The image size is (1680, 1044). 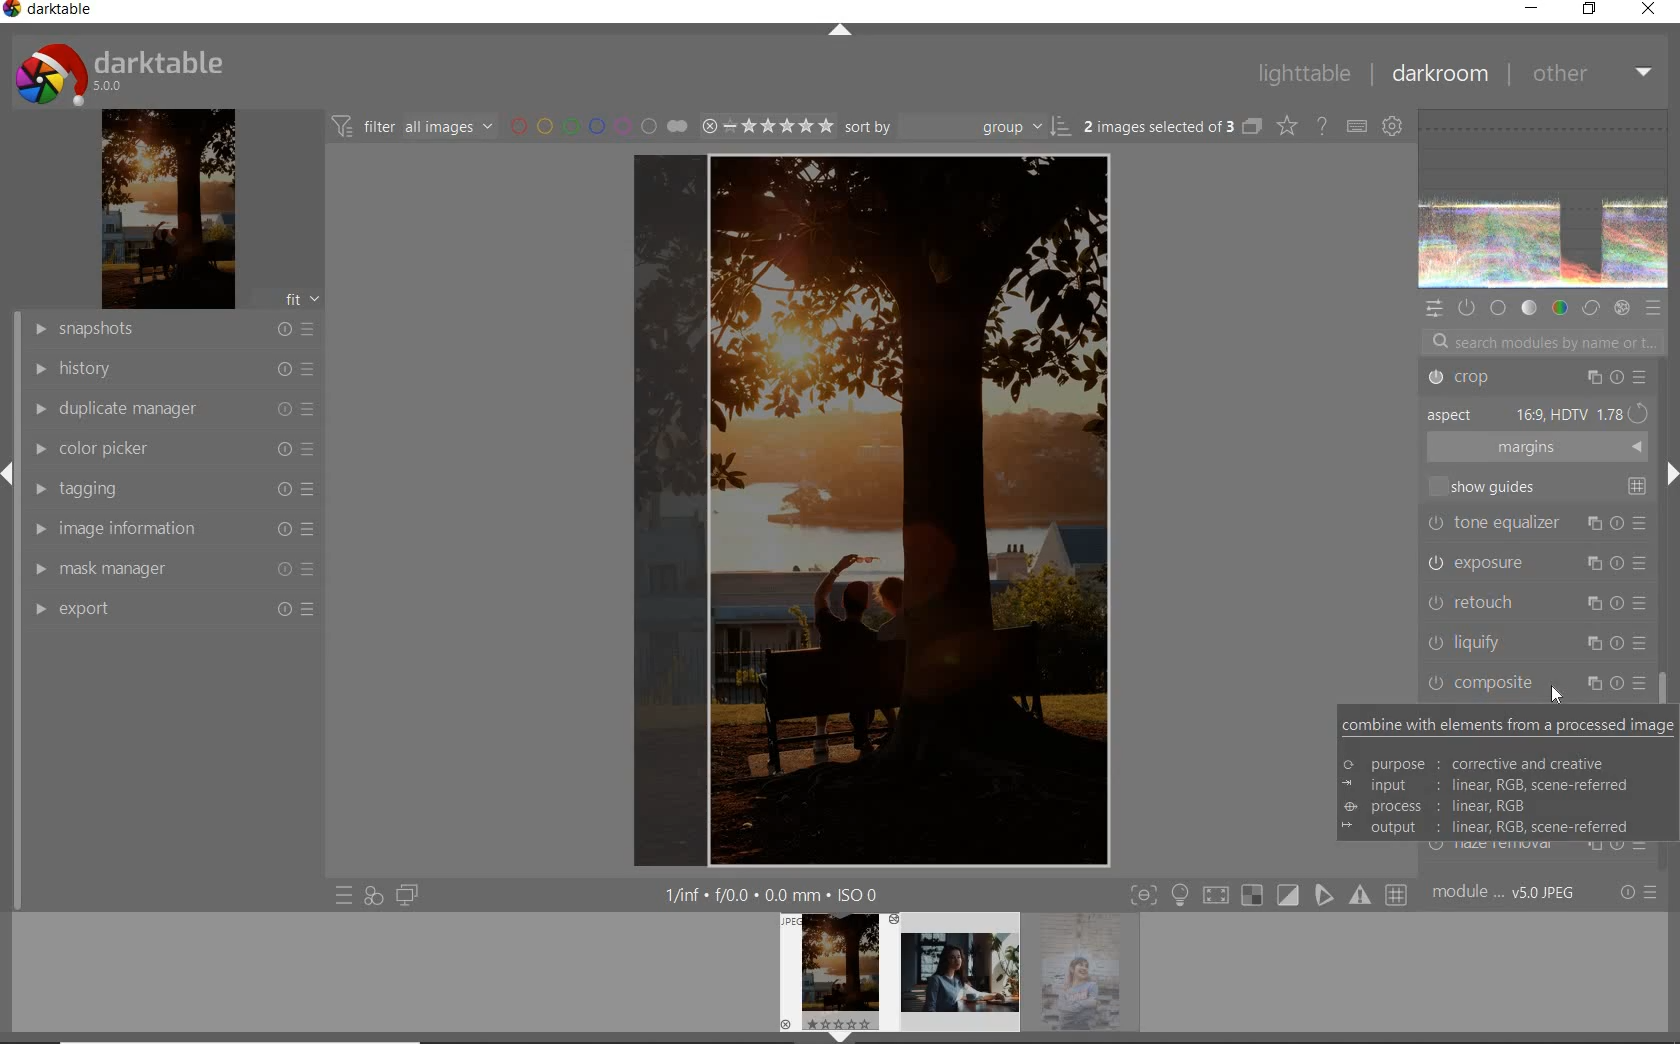 I want to click on COMBINE WITH ELEMENTS FROM A  PROCESSED IMAGE, so click(x=1506, y=776).